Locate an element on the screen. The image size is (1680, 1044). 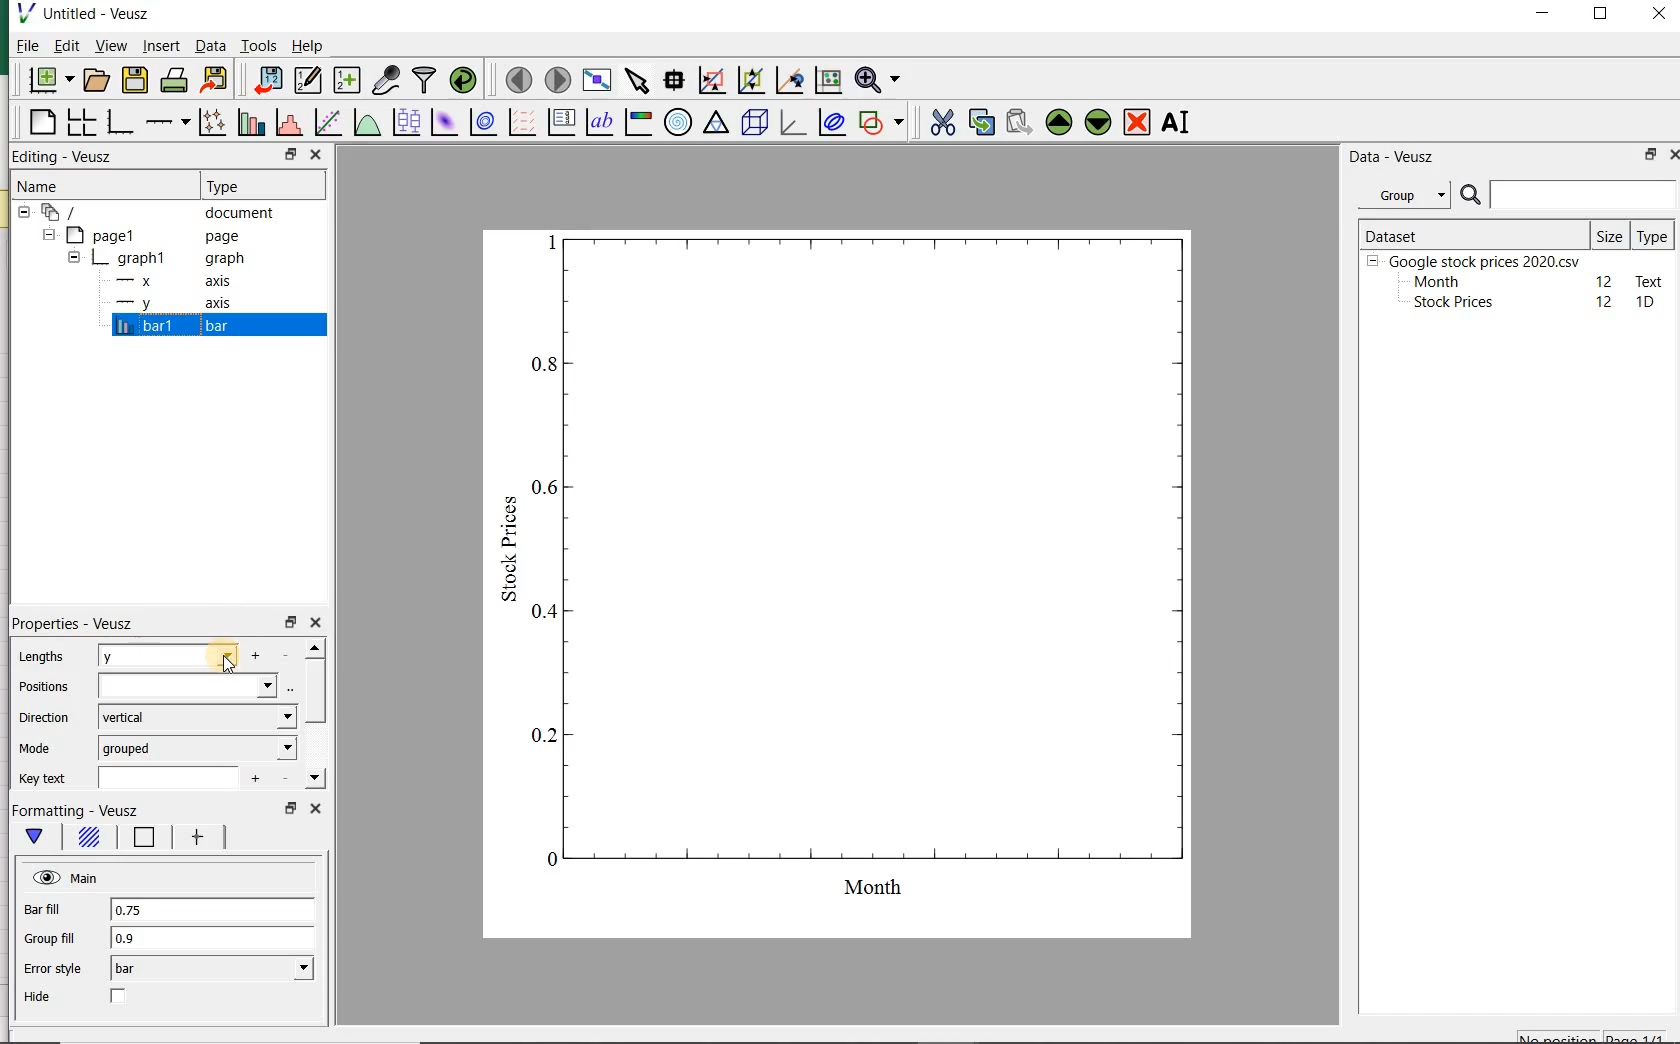
add a shape to the plot is located at coordinates (882, 123).